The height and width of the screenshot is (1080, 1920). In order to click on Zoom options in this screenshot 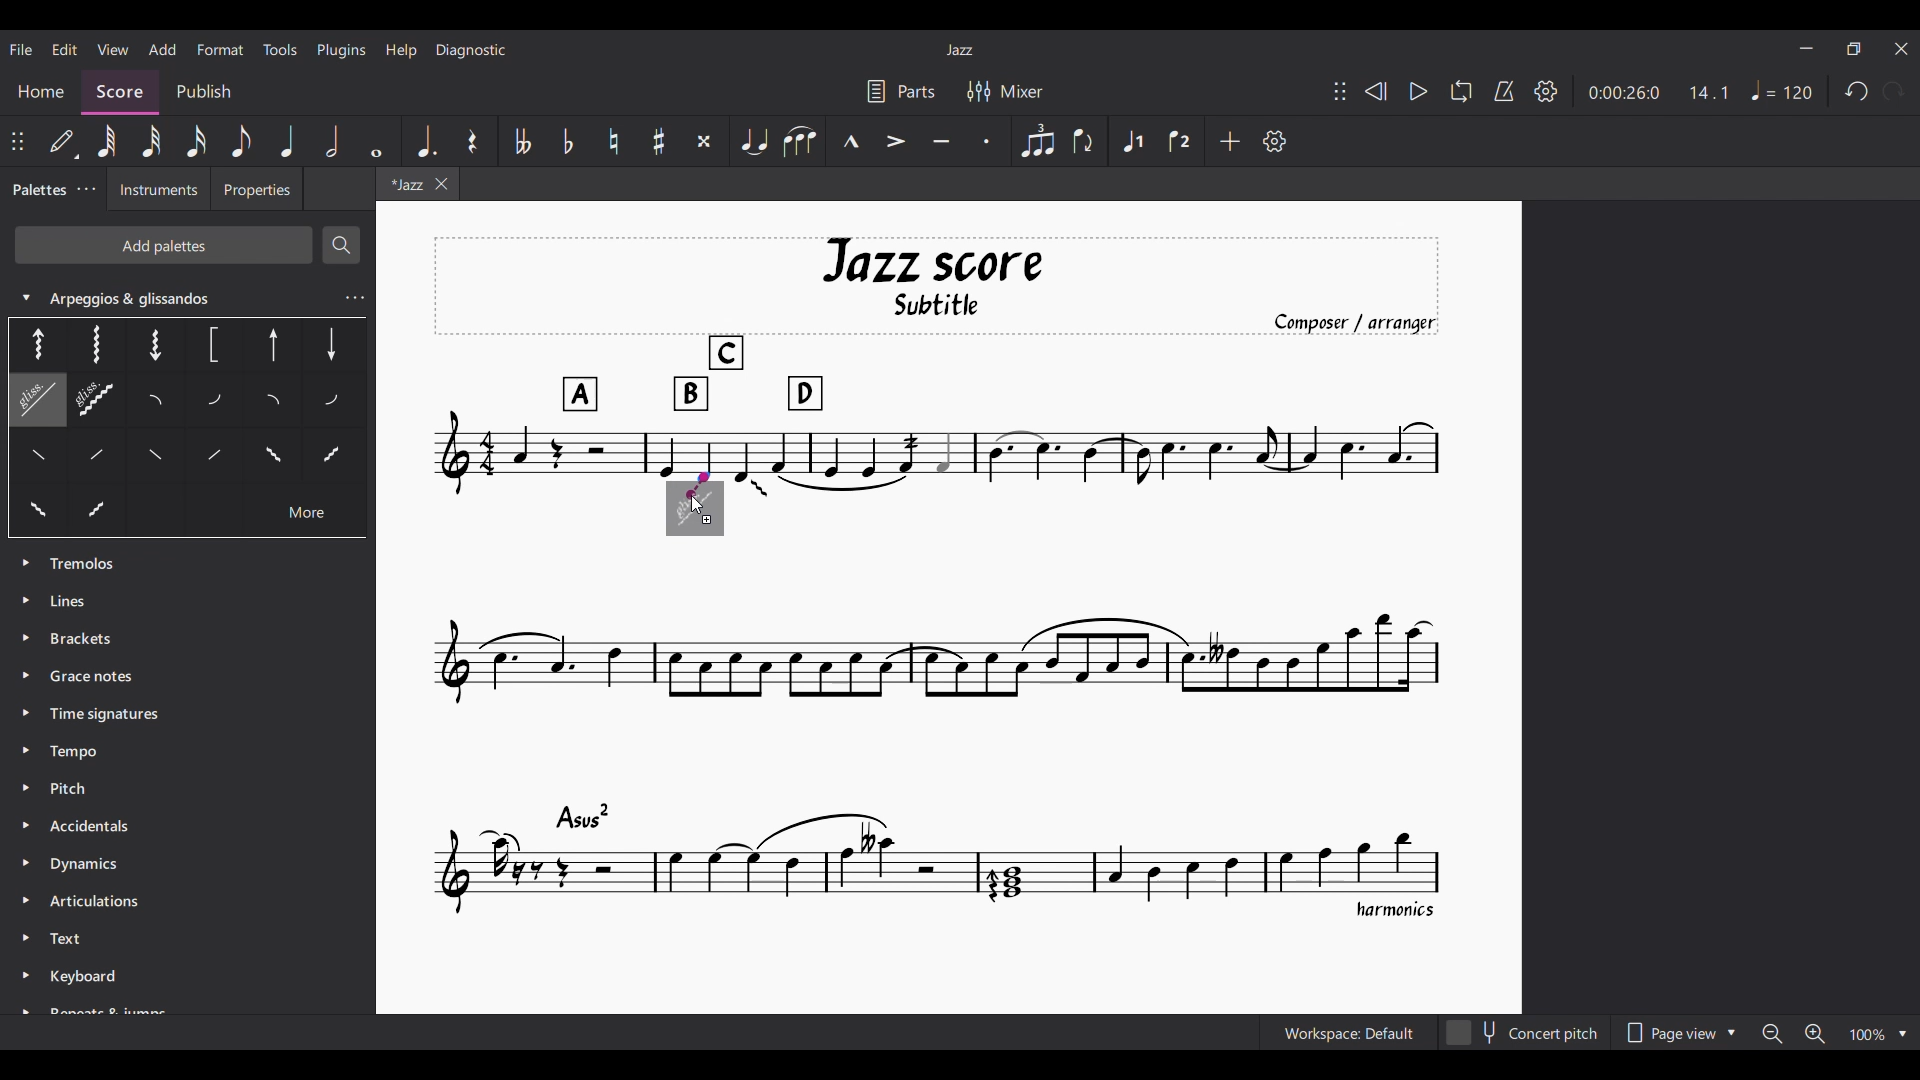, I will do `click(1834, 1033)`.